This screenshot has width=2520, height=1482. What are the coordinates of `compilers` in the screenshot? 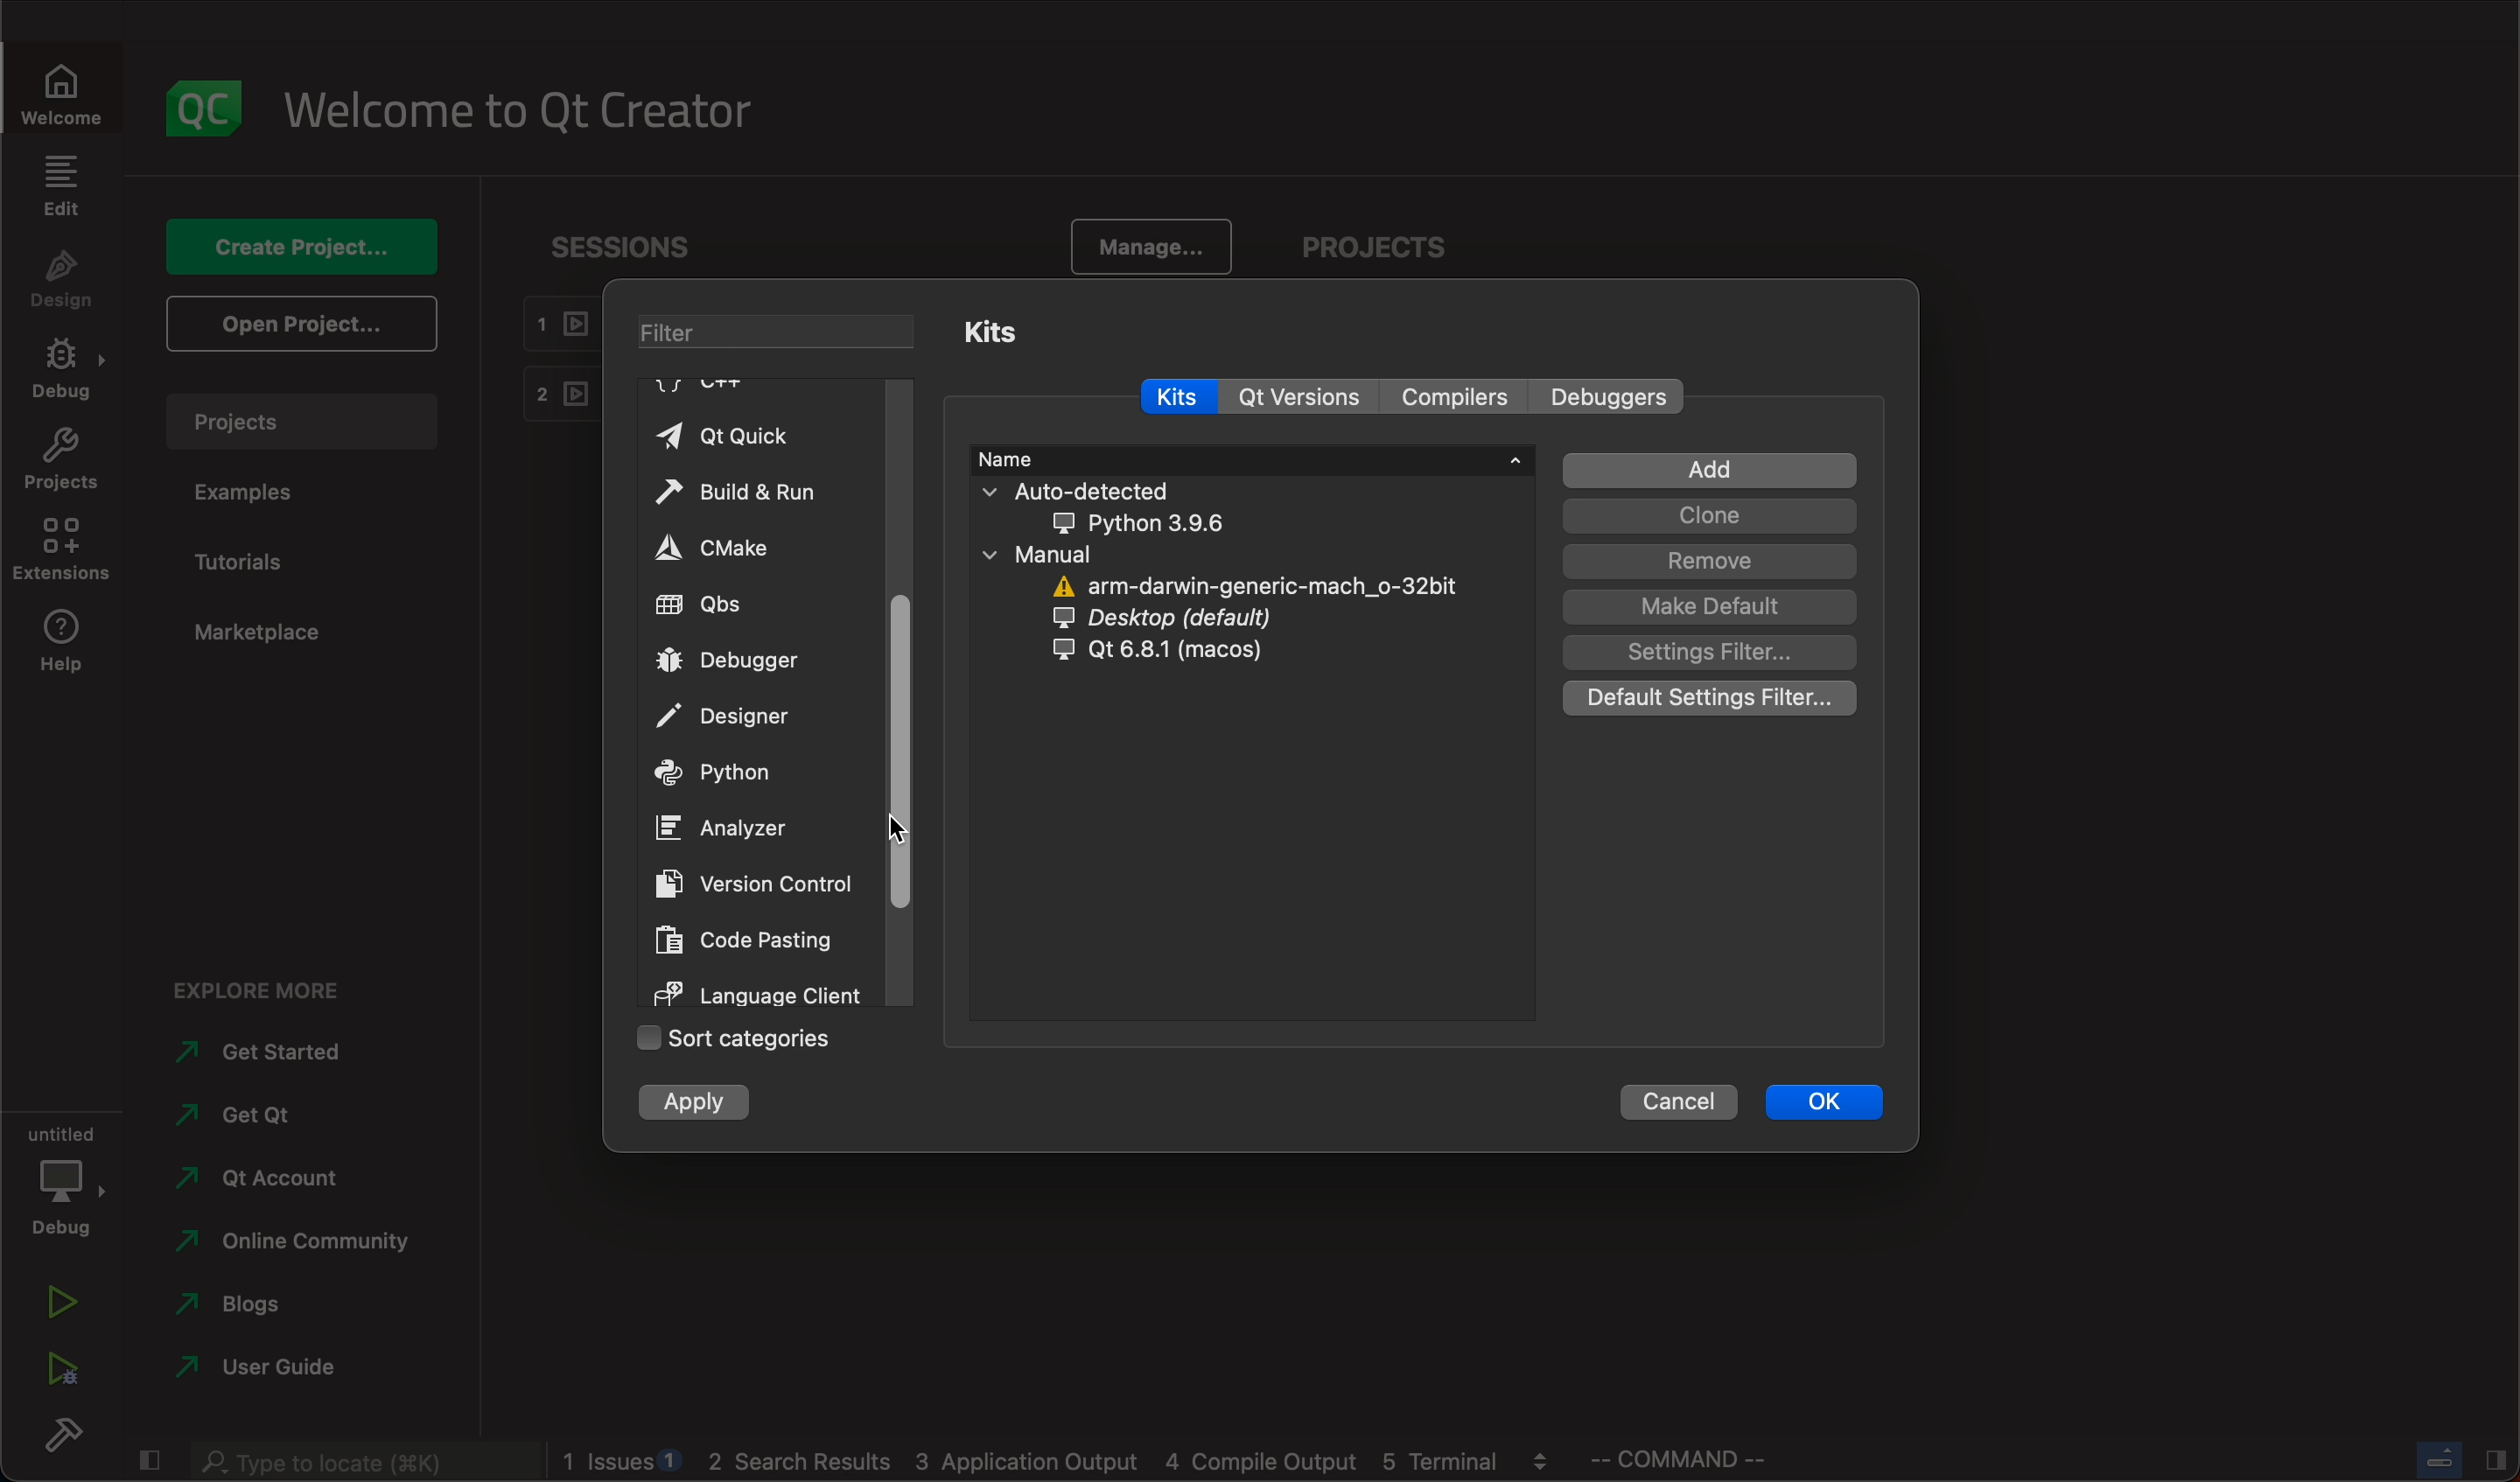 It's located at (1448, 396).